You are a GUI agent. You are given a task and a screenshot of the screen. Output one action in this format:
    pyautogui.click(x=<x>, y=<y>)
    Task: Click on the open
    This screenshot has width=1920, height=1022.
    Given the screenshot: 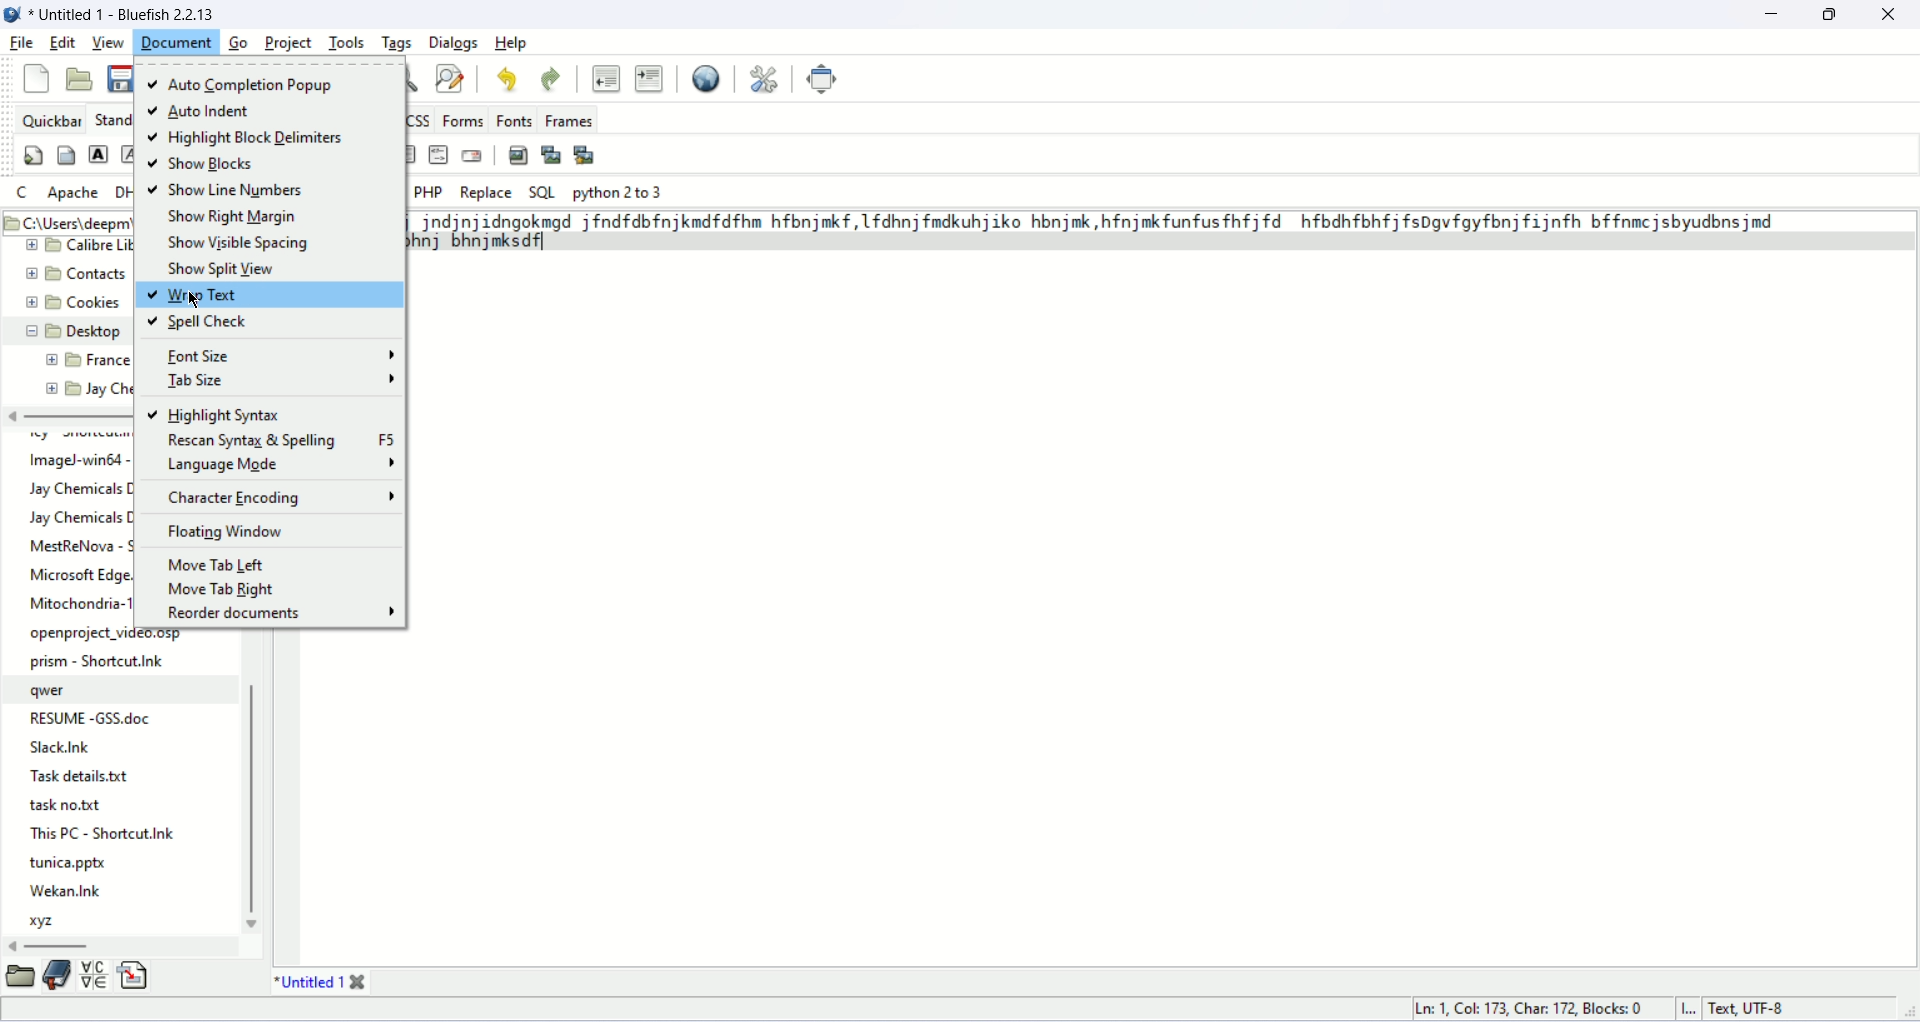 What is the action you would take?
    pyautogui.click(x=81, y=80)
    